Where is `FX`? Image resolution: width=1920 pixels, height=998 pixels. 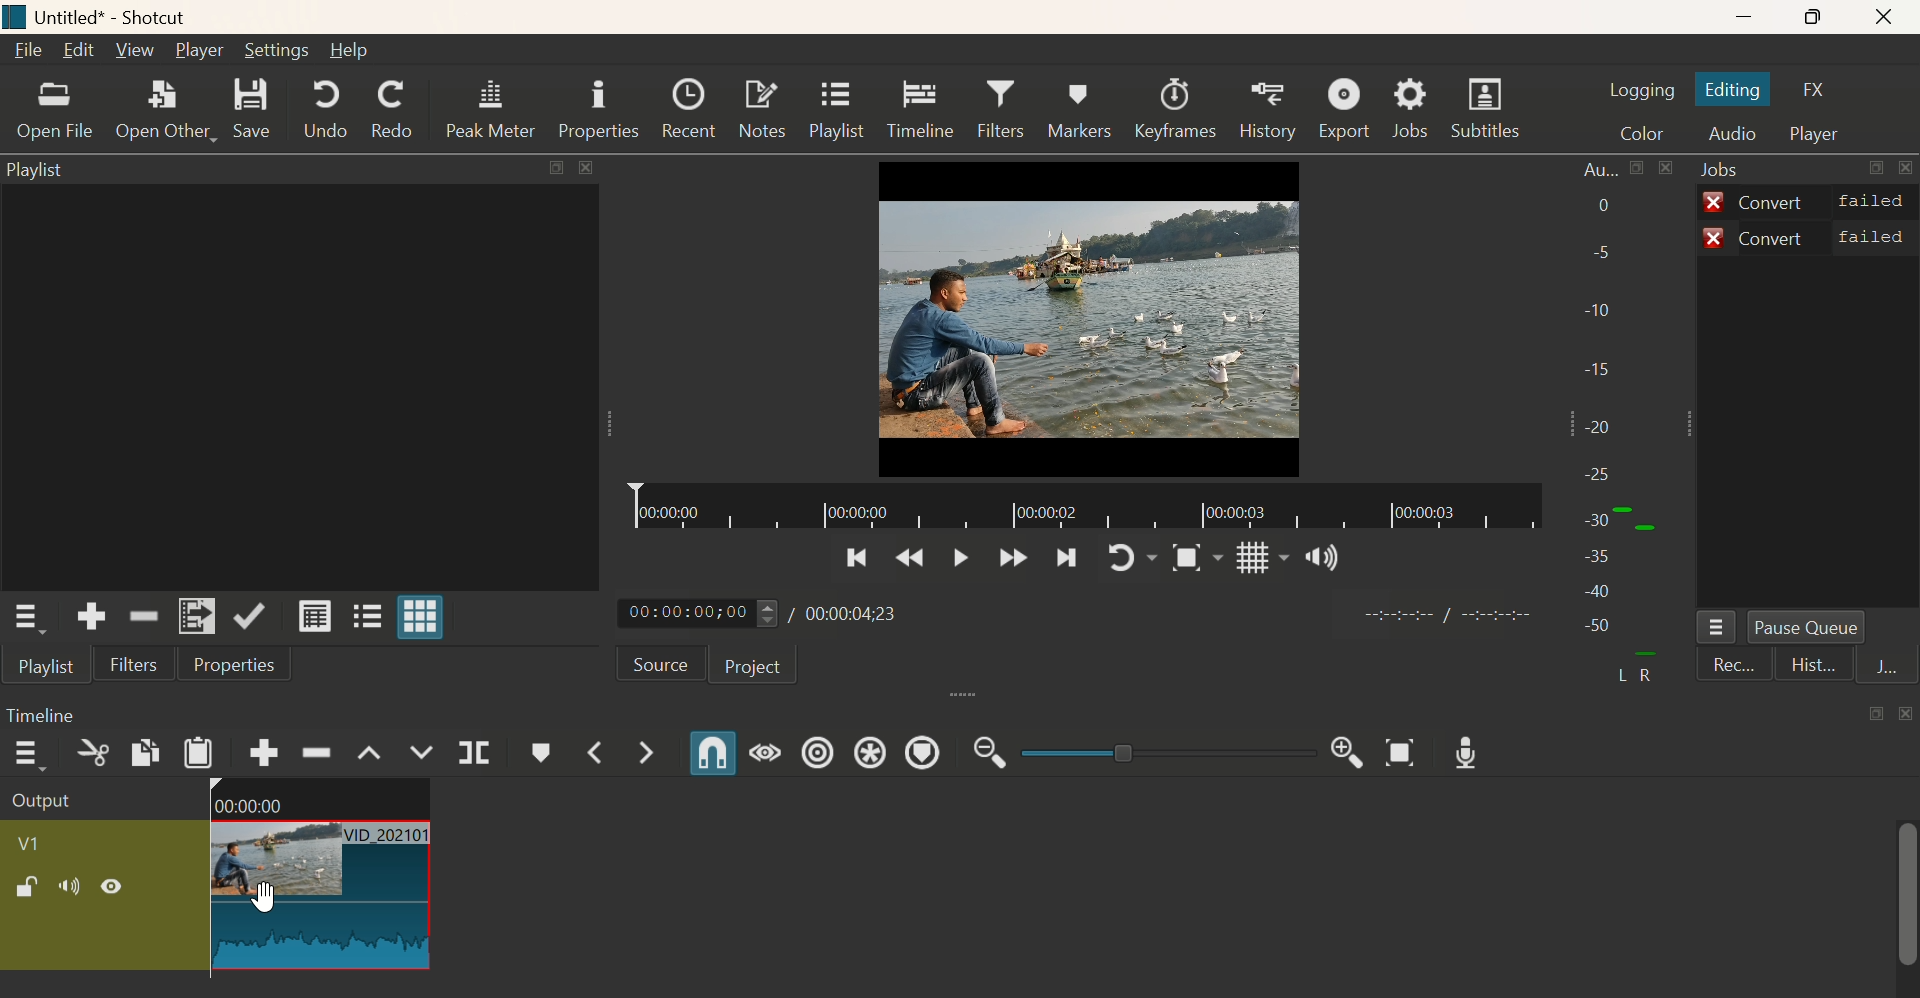
FX is located at coordinates (1821, 90).